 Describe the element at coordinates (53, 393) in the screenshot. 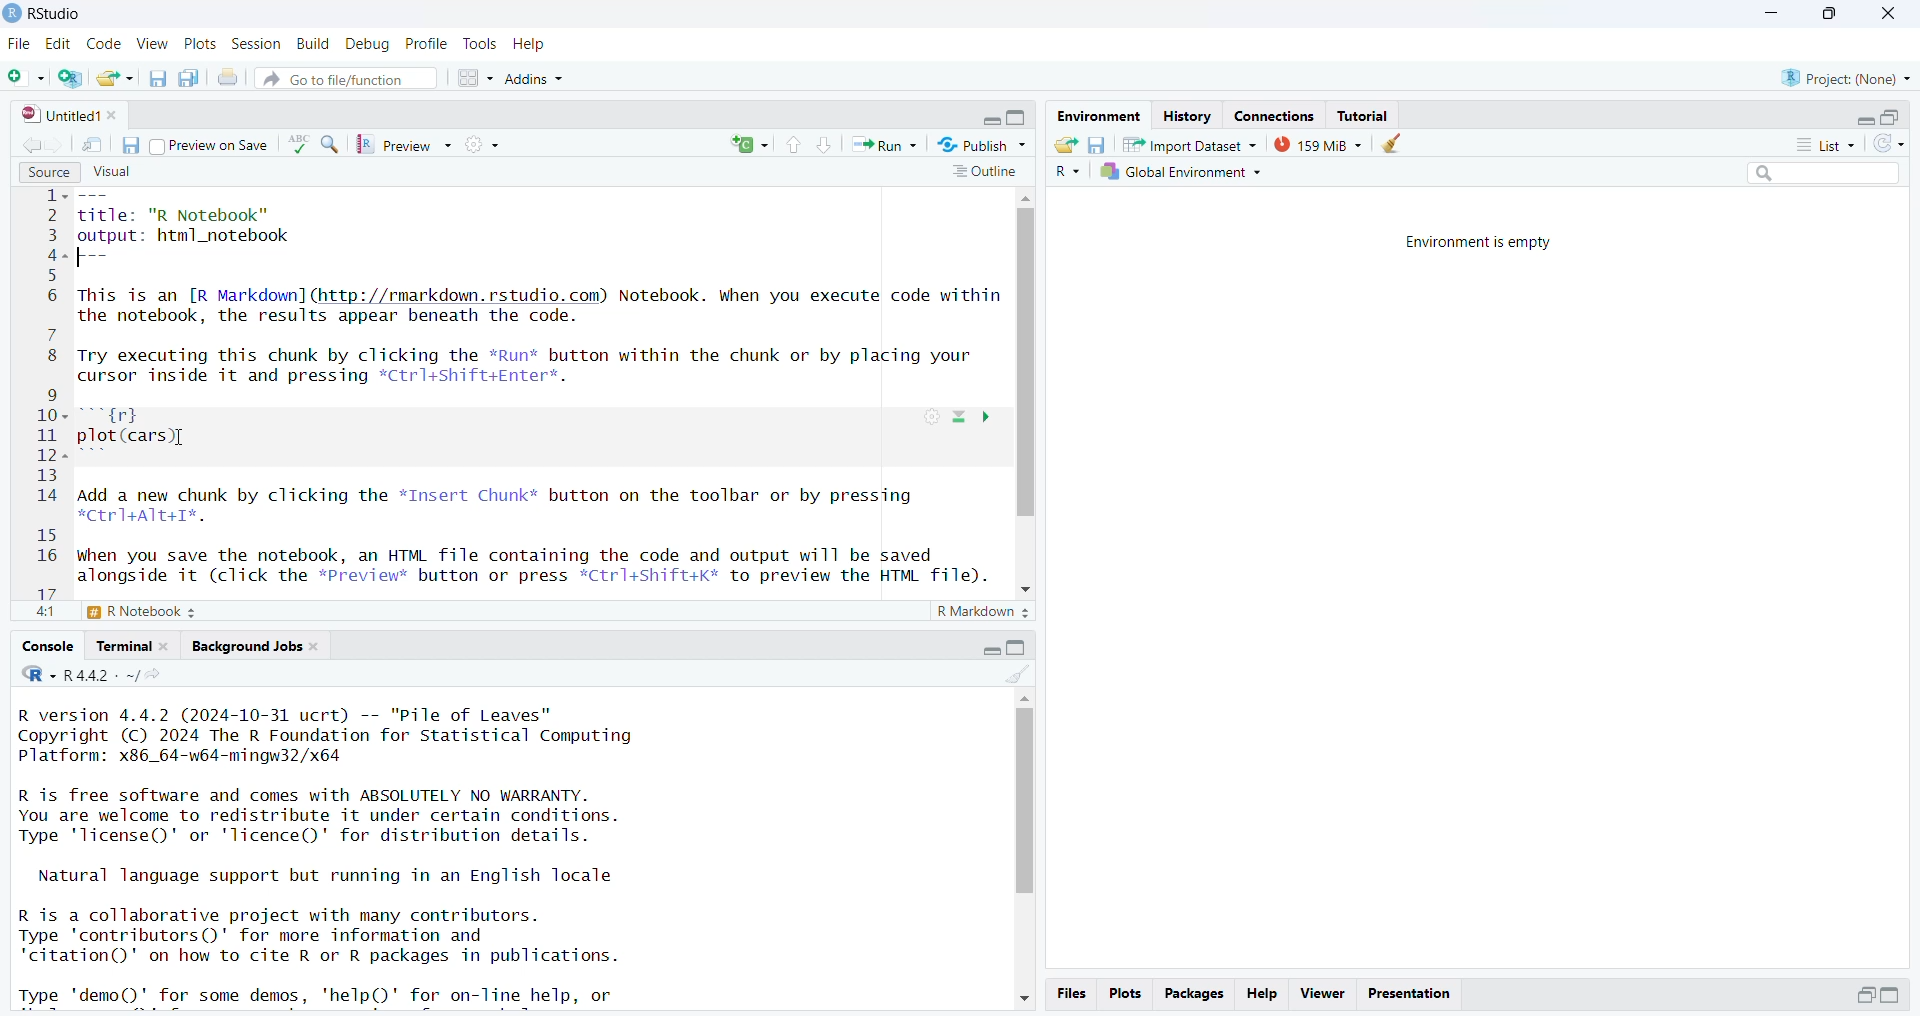

I see `line numbers` at that location.